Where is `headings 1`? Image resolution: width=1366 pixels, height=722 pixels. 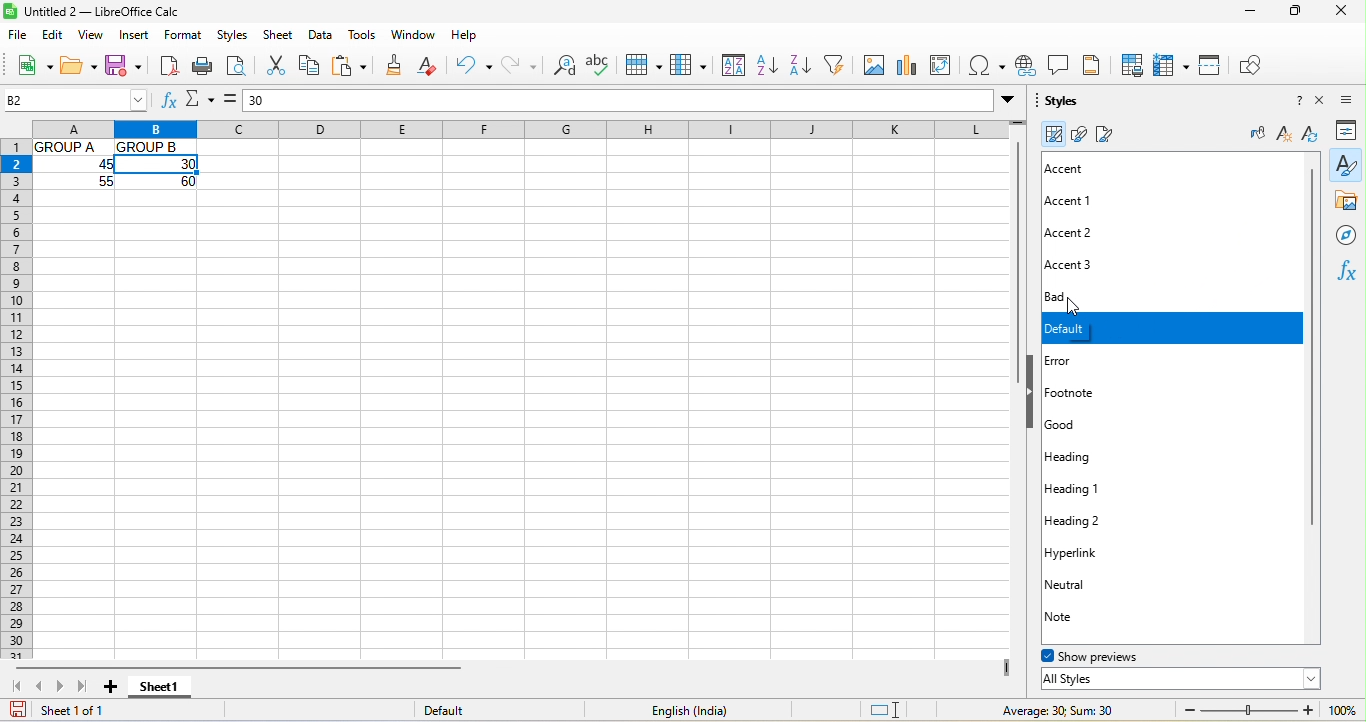 headings 1 is located at coordinates (1114, 489).